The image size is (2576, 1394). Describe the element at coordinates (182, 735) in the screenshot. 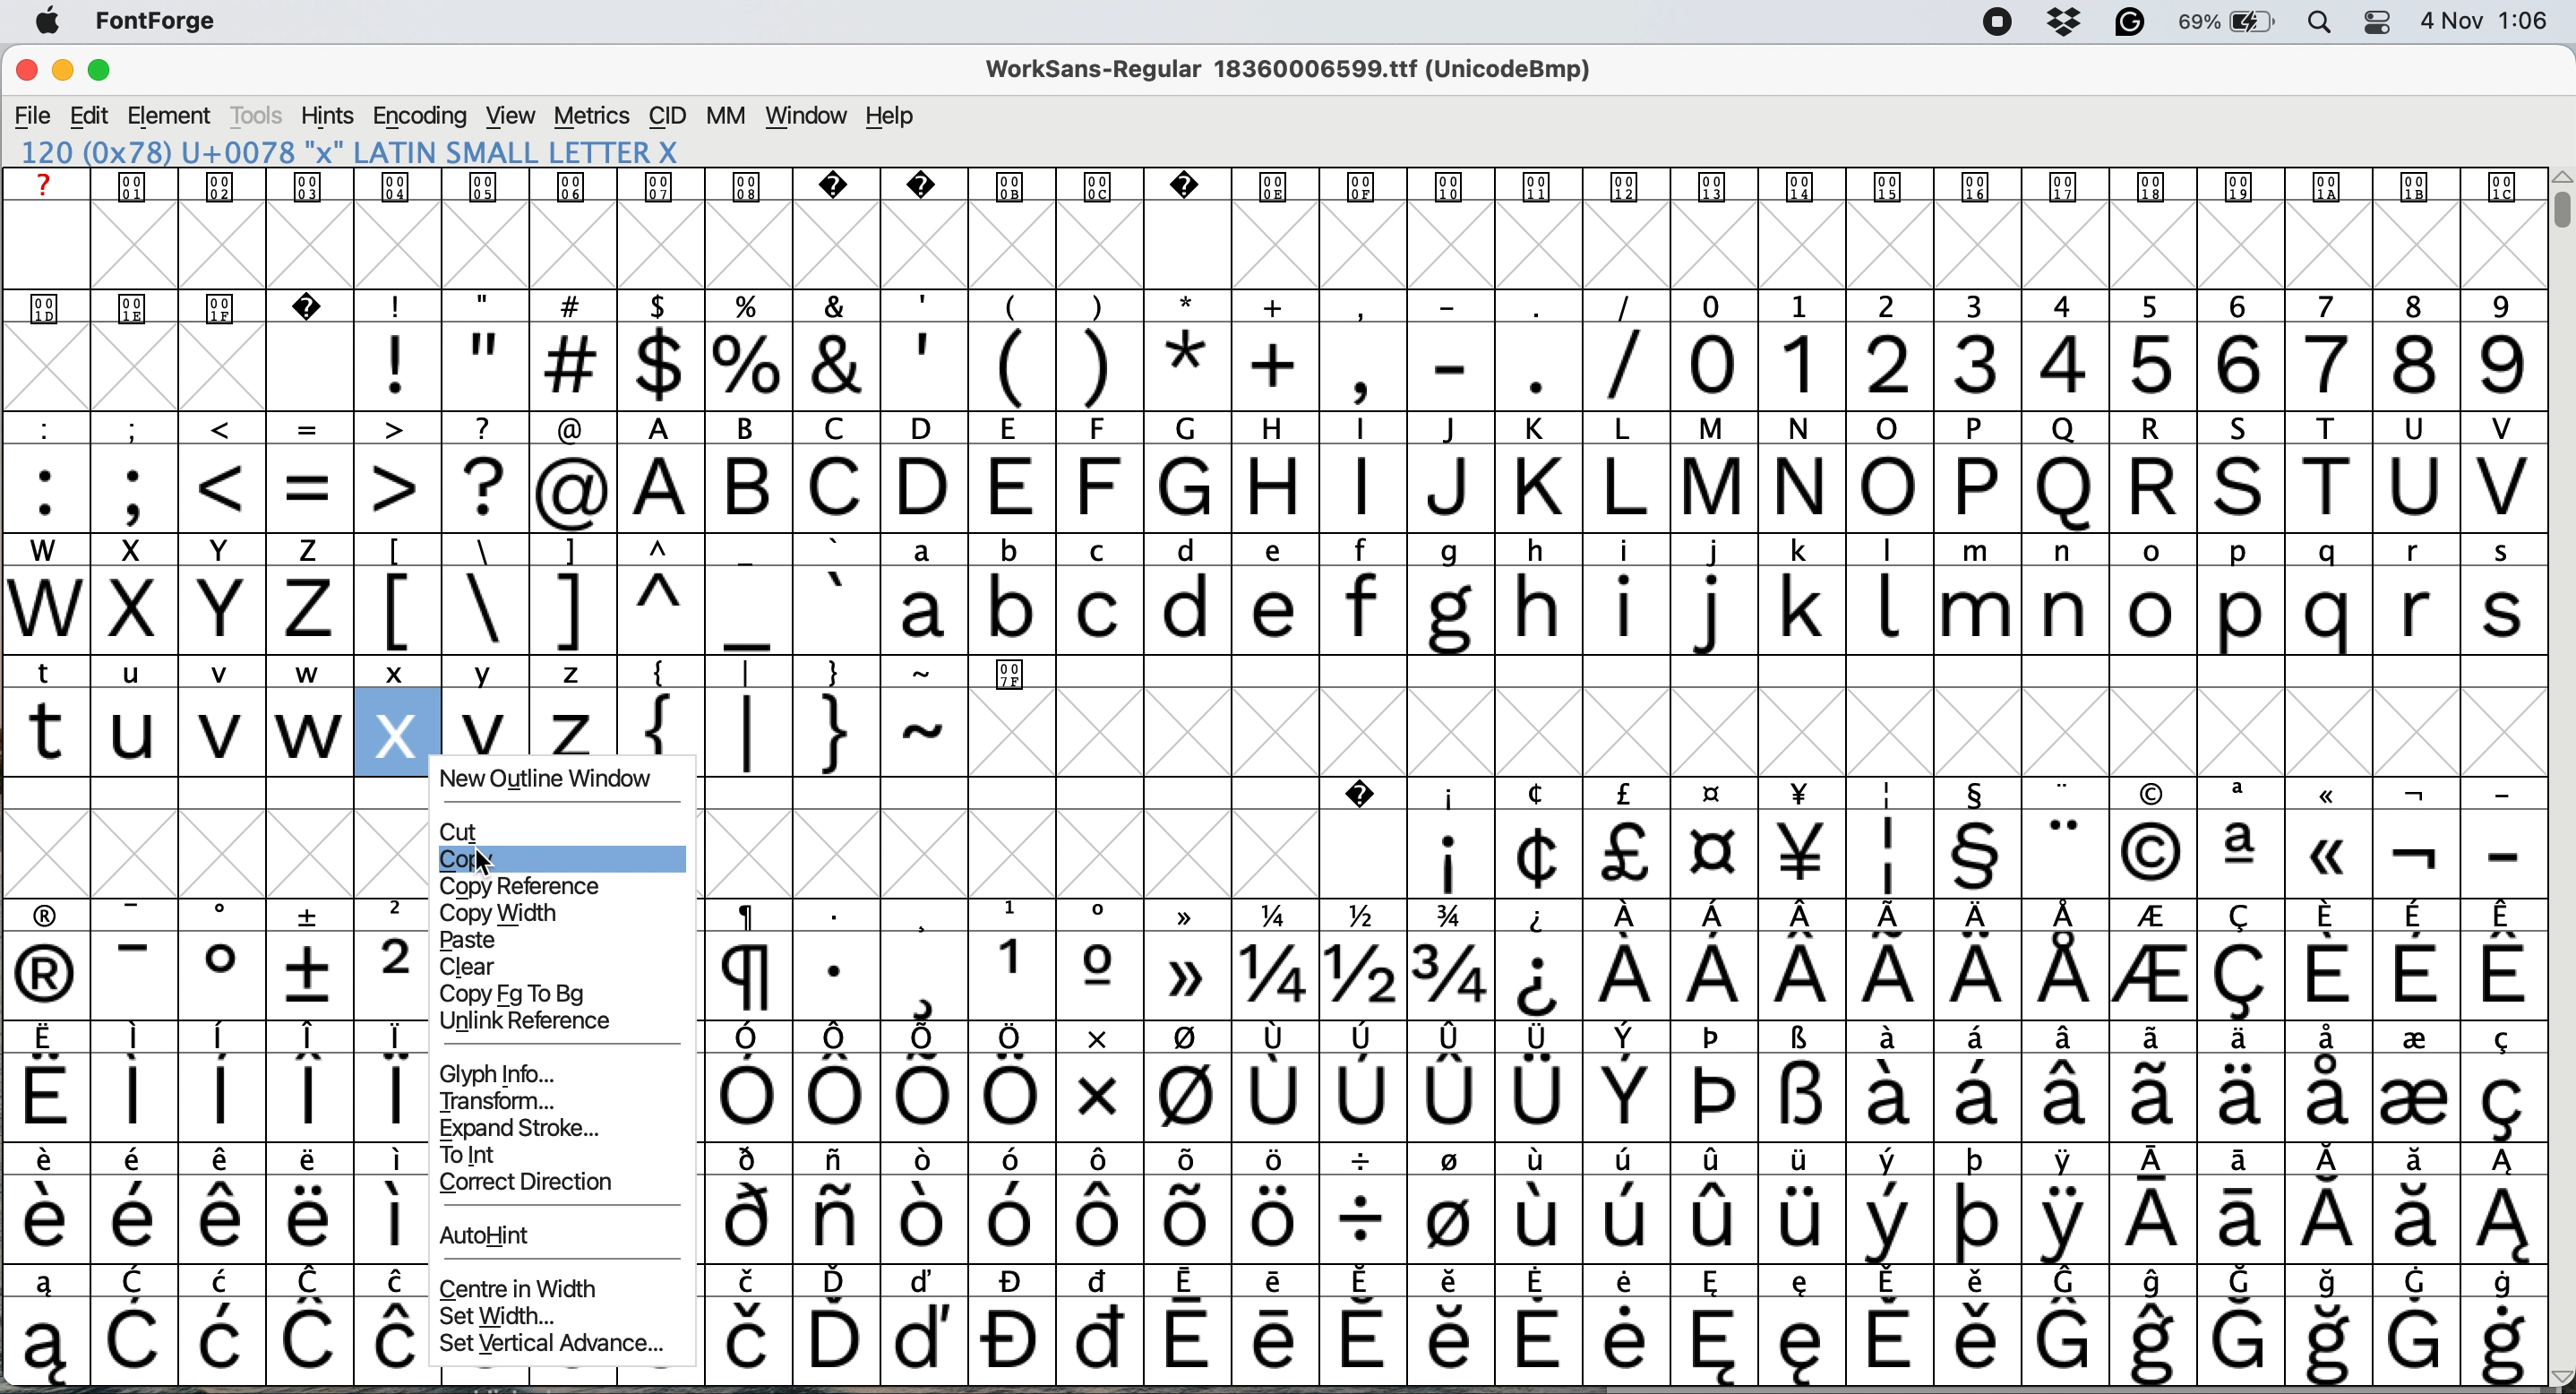

I see `t u v w: lower case letters` at that location.